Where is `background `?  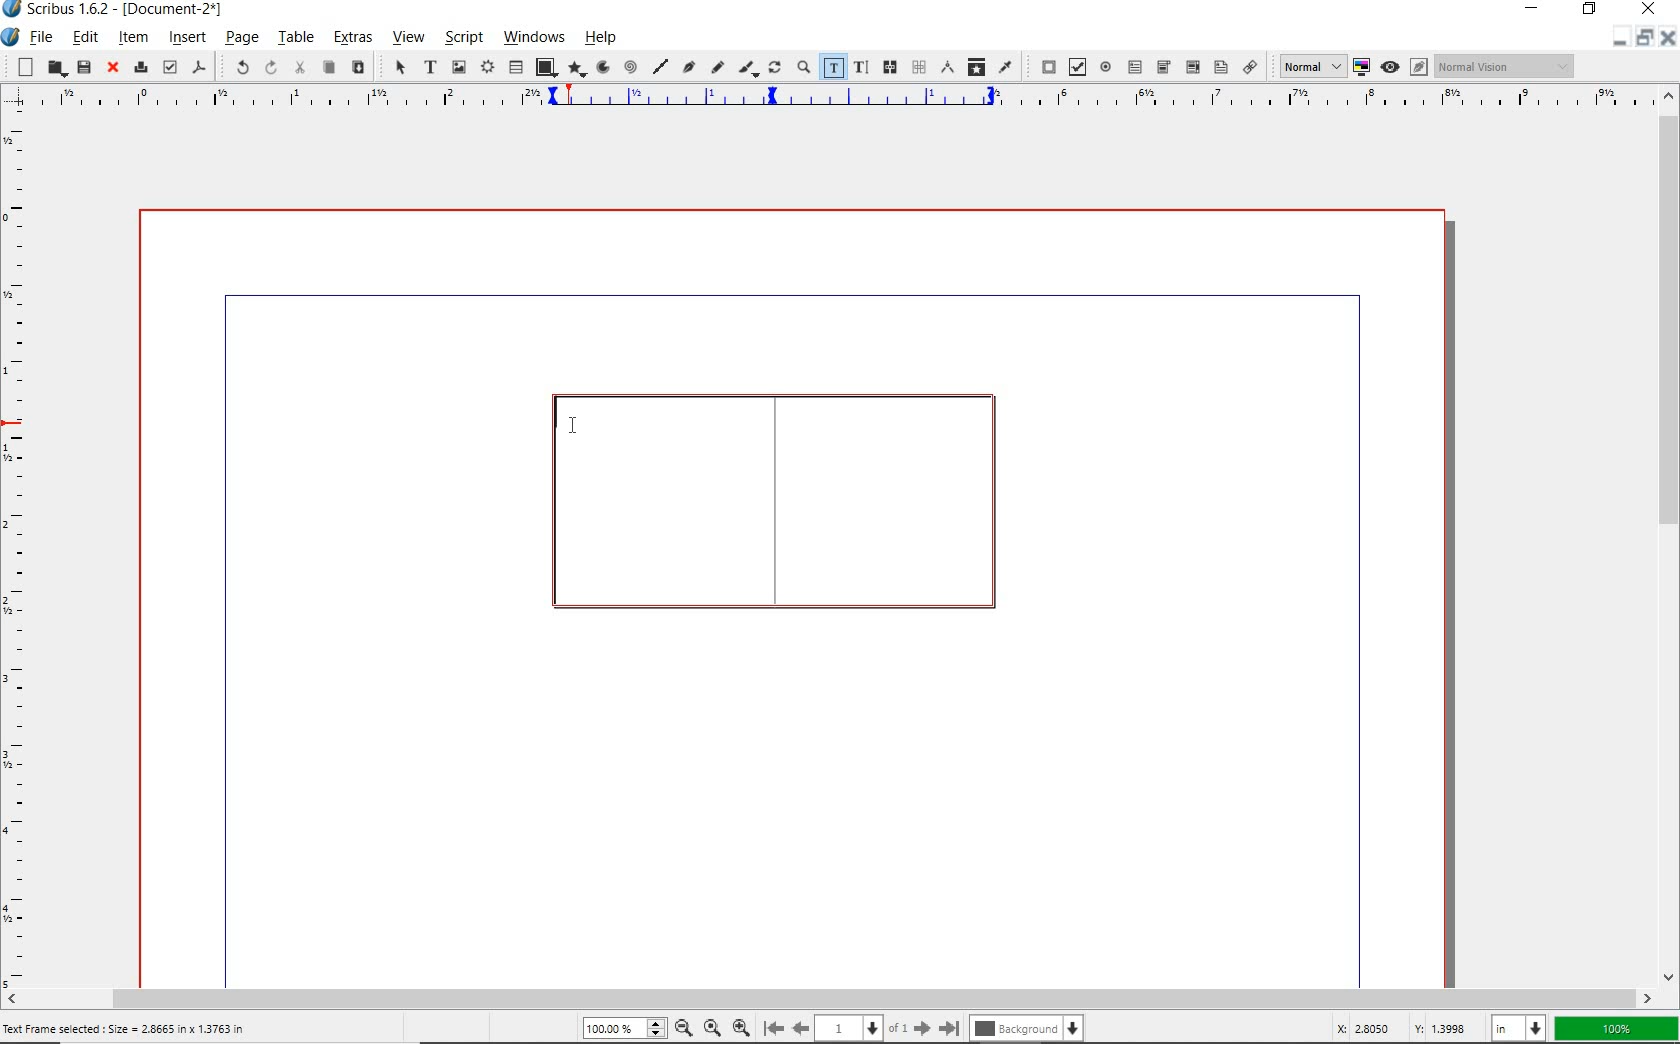 background  is located at coordinates (1025, 1028).